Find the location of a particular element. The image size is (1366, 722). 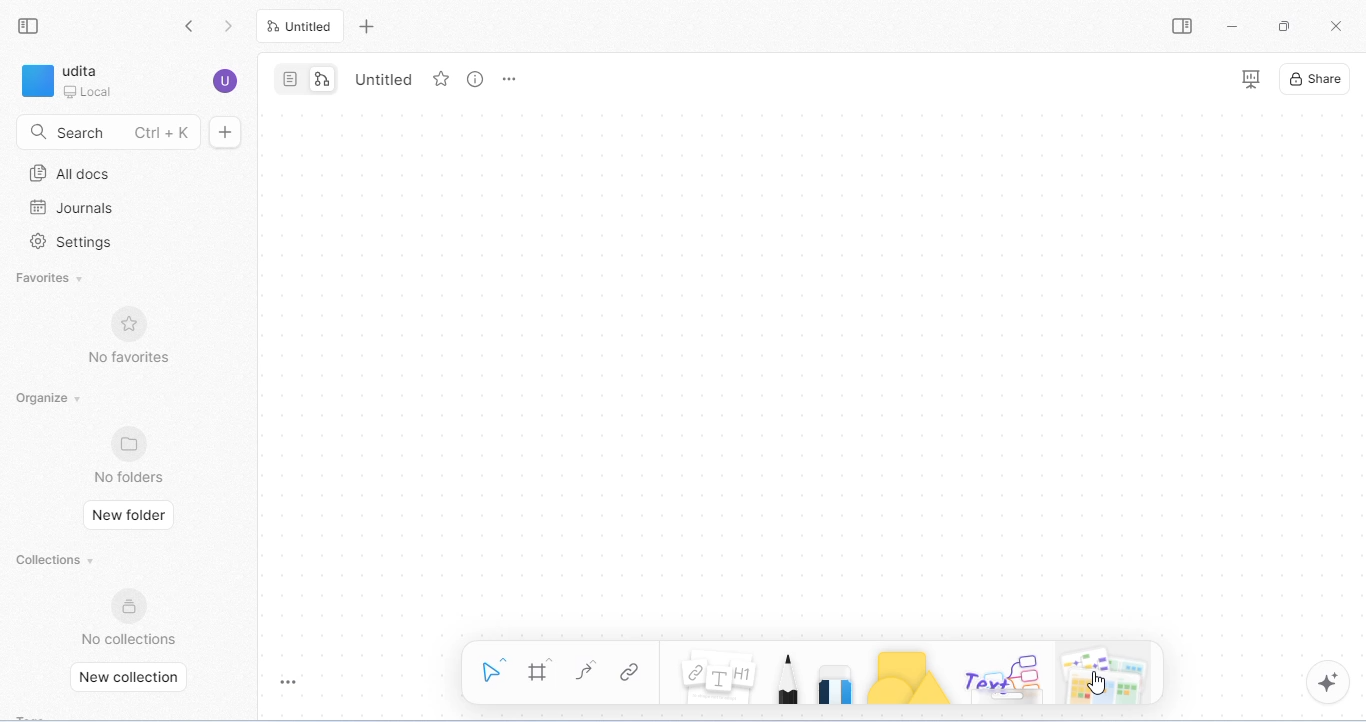

collapse side bar is located at coordinates (30, 25).